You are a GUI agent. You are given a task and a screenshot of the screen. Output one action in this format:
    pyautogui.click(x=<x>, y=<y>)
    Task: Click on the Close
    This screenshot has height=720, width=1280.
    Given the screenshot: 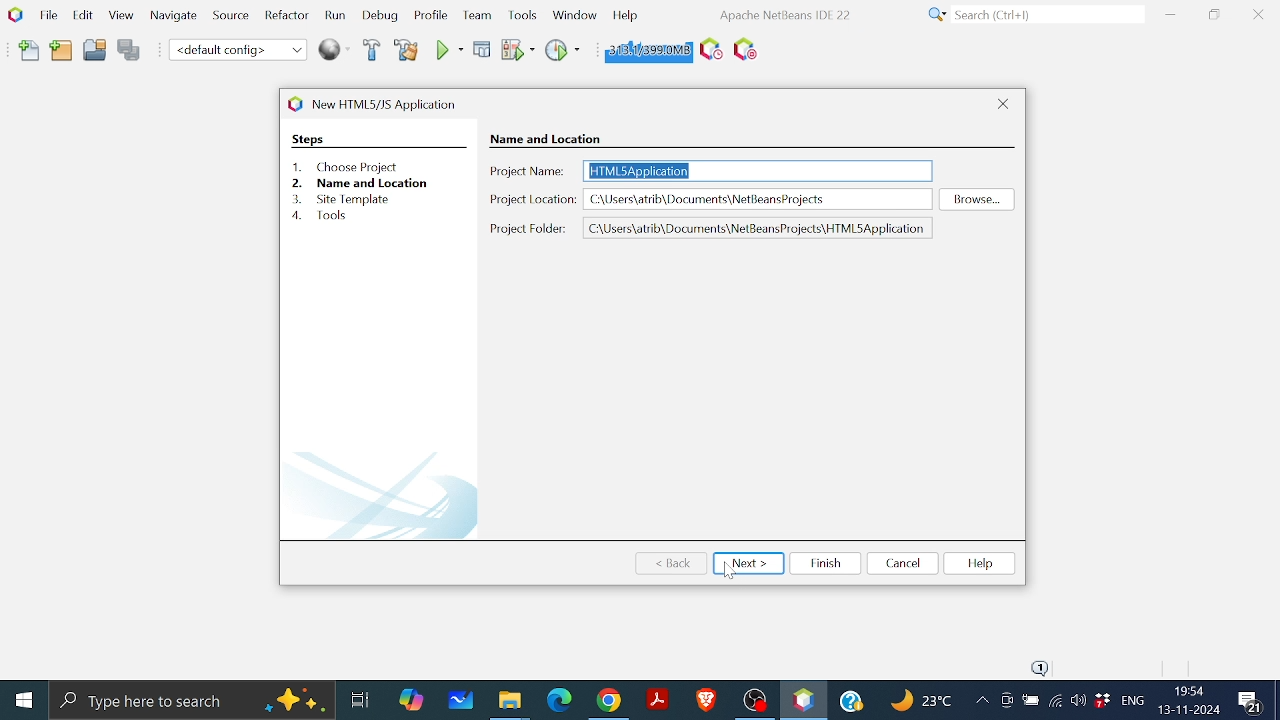 What is the action you would take?
    pyautogui.click(x=1258, y=15)
    